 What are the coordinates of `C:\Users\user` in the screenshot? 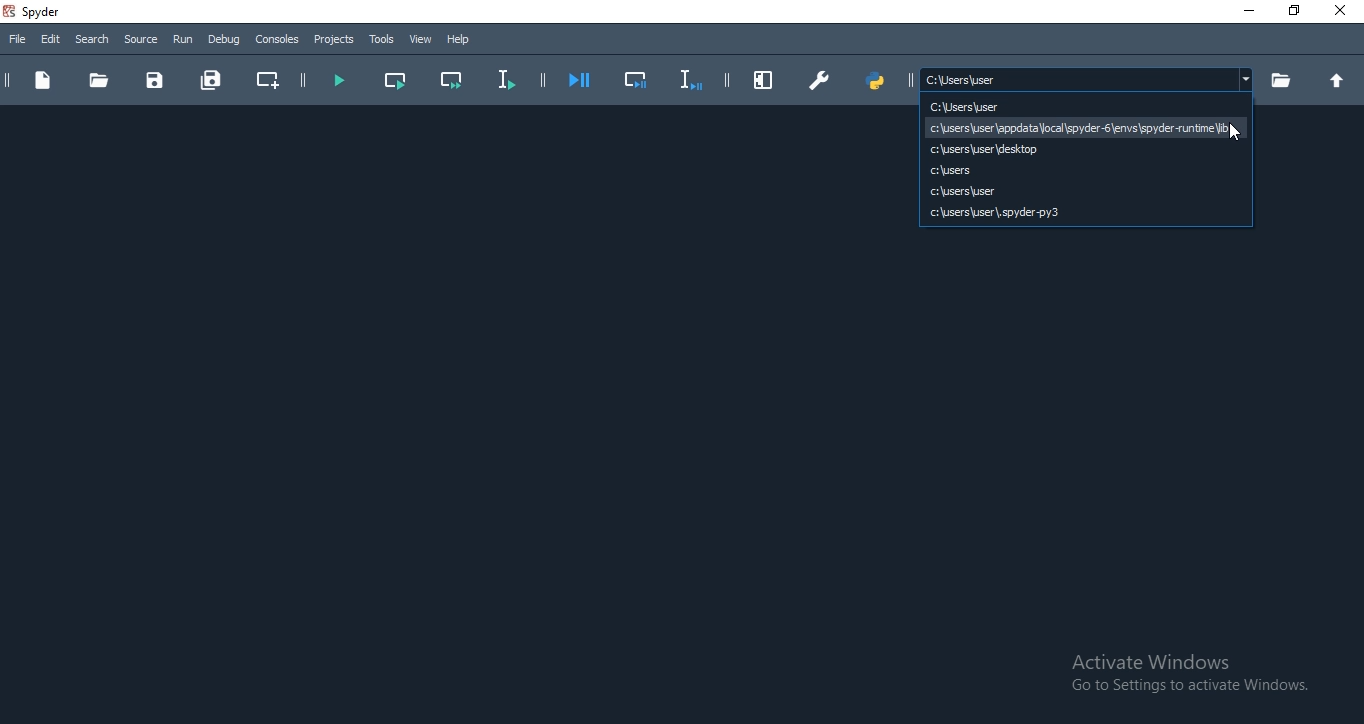 It's located at (1085, 191).